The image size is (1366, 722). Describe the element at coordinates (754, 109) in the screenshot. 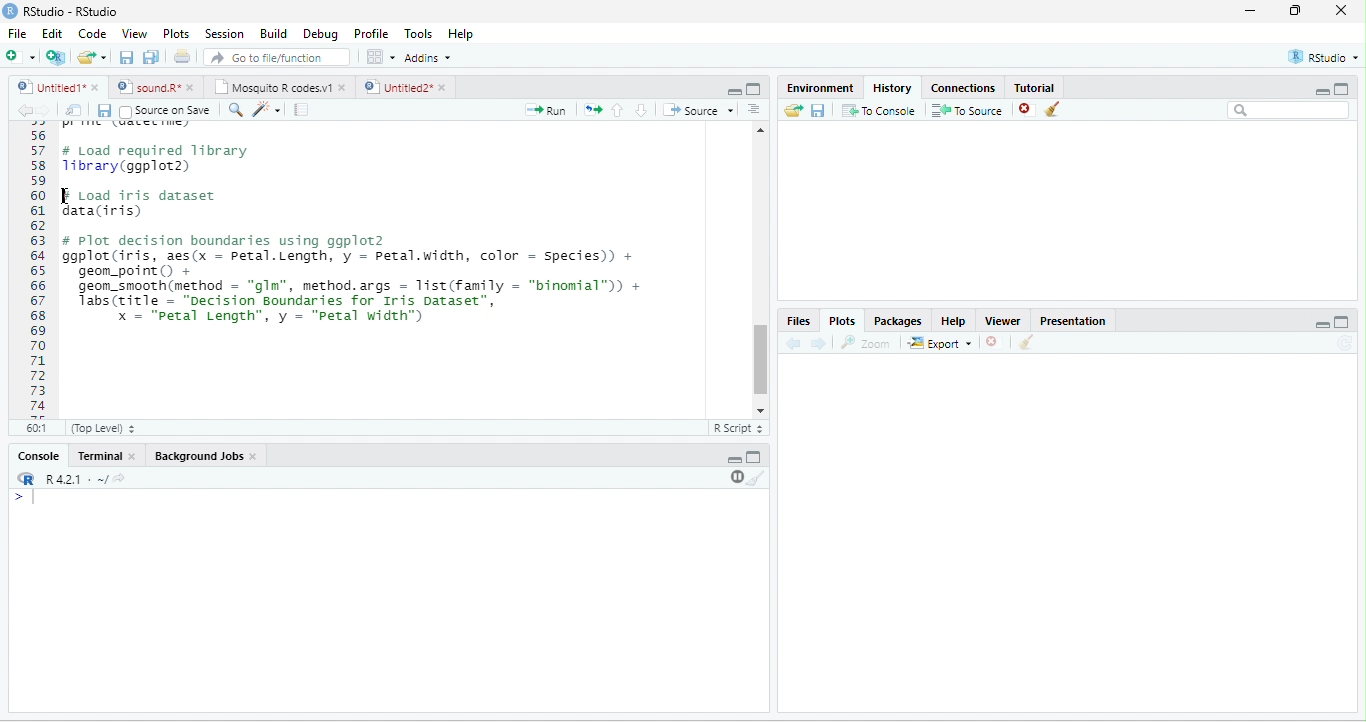

I see `options` at that location.